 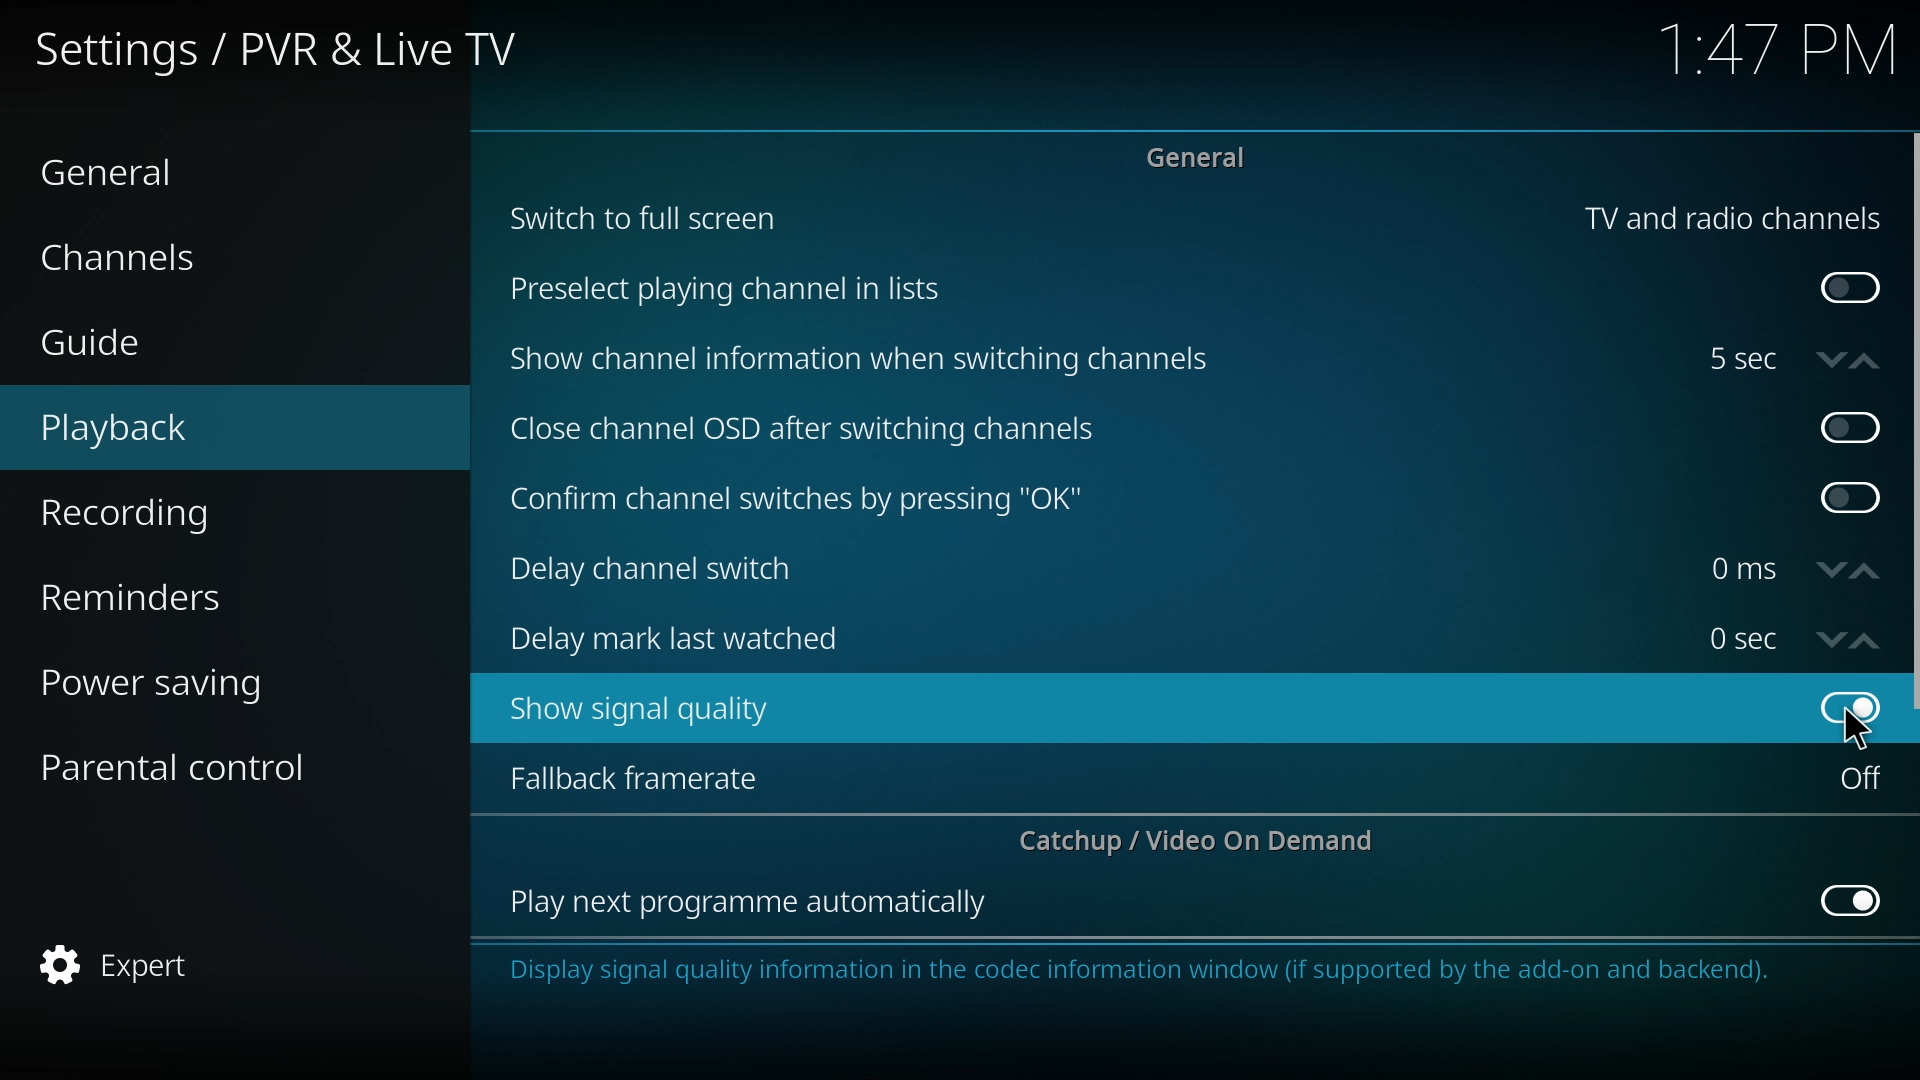 What do you see at coordinates (141, 170) in the screenshot?
I see `general` at bounding box center [141, 170].